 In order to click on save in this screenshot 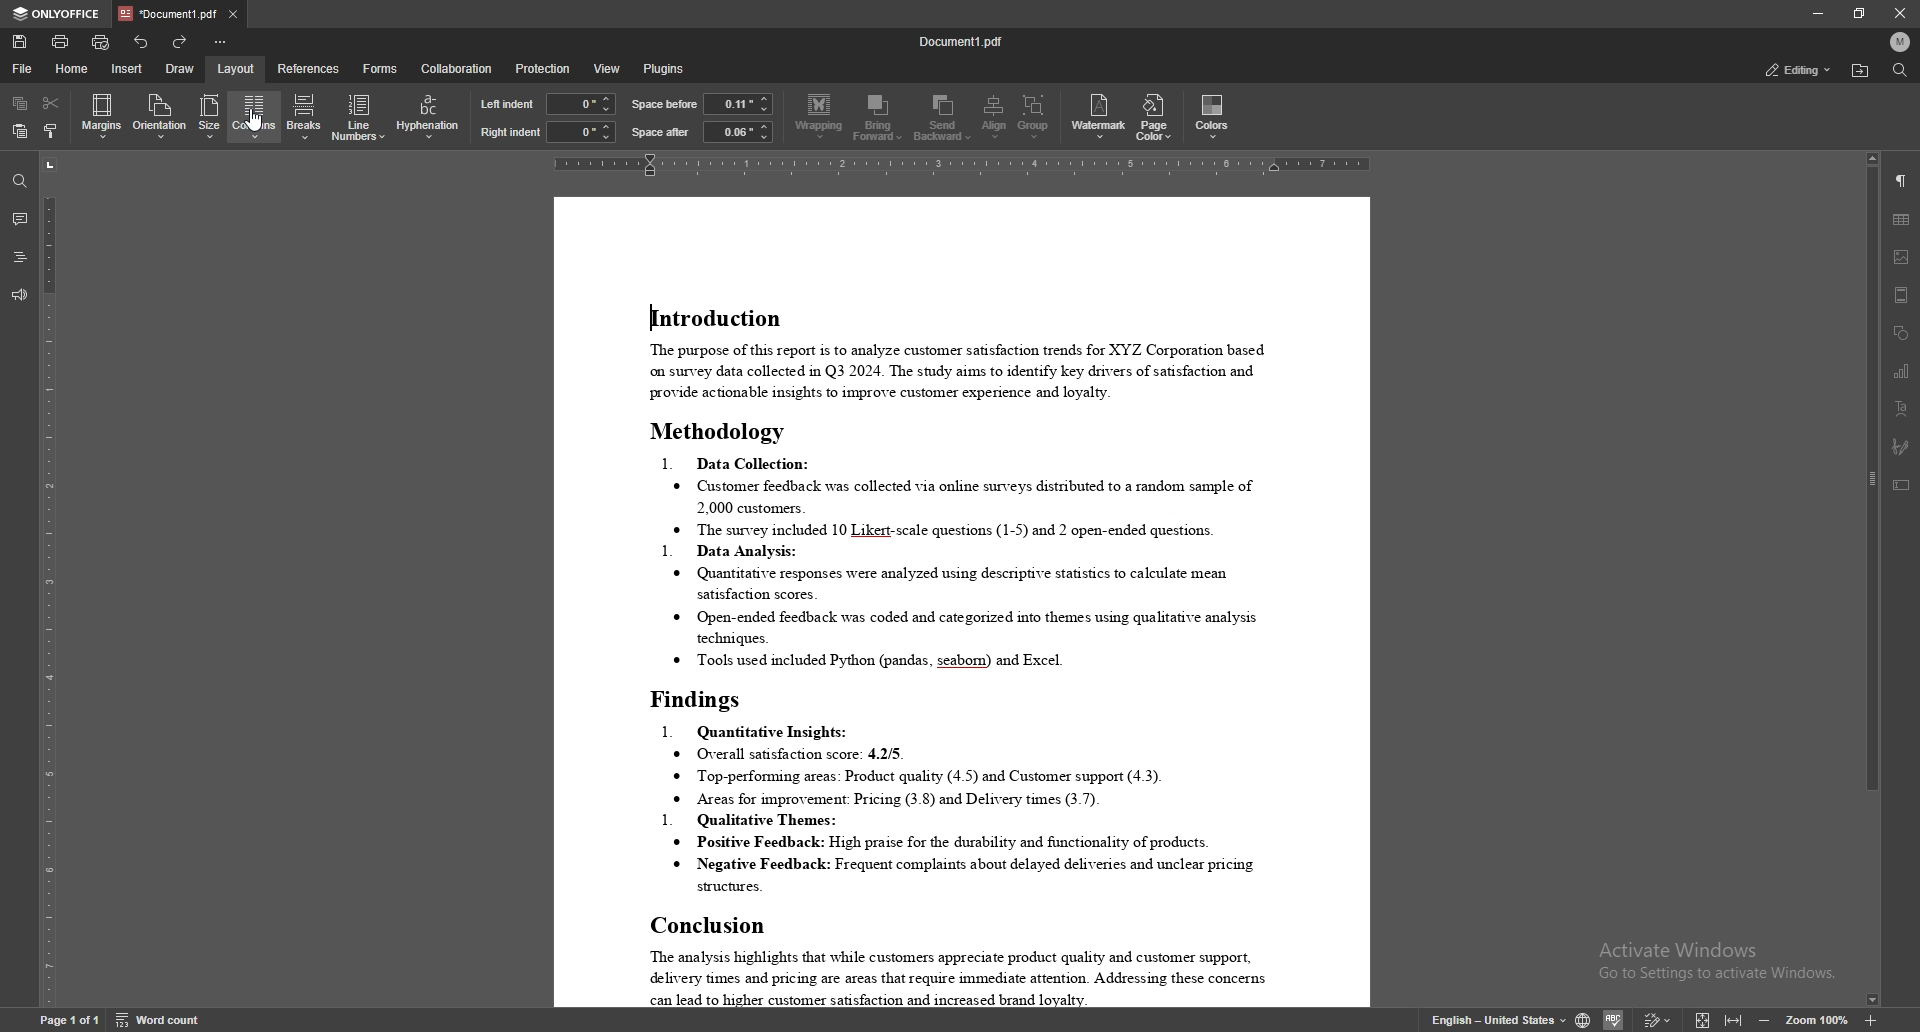, I will do `click(19, 42)`.